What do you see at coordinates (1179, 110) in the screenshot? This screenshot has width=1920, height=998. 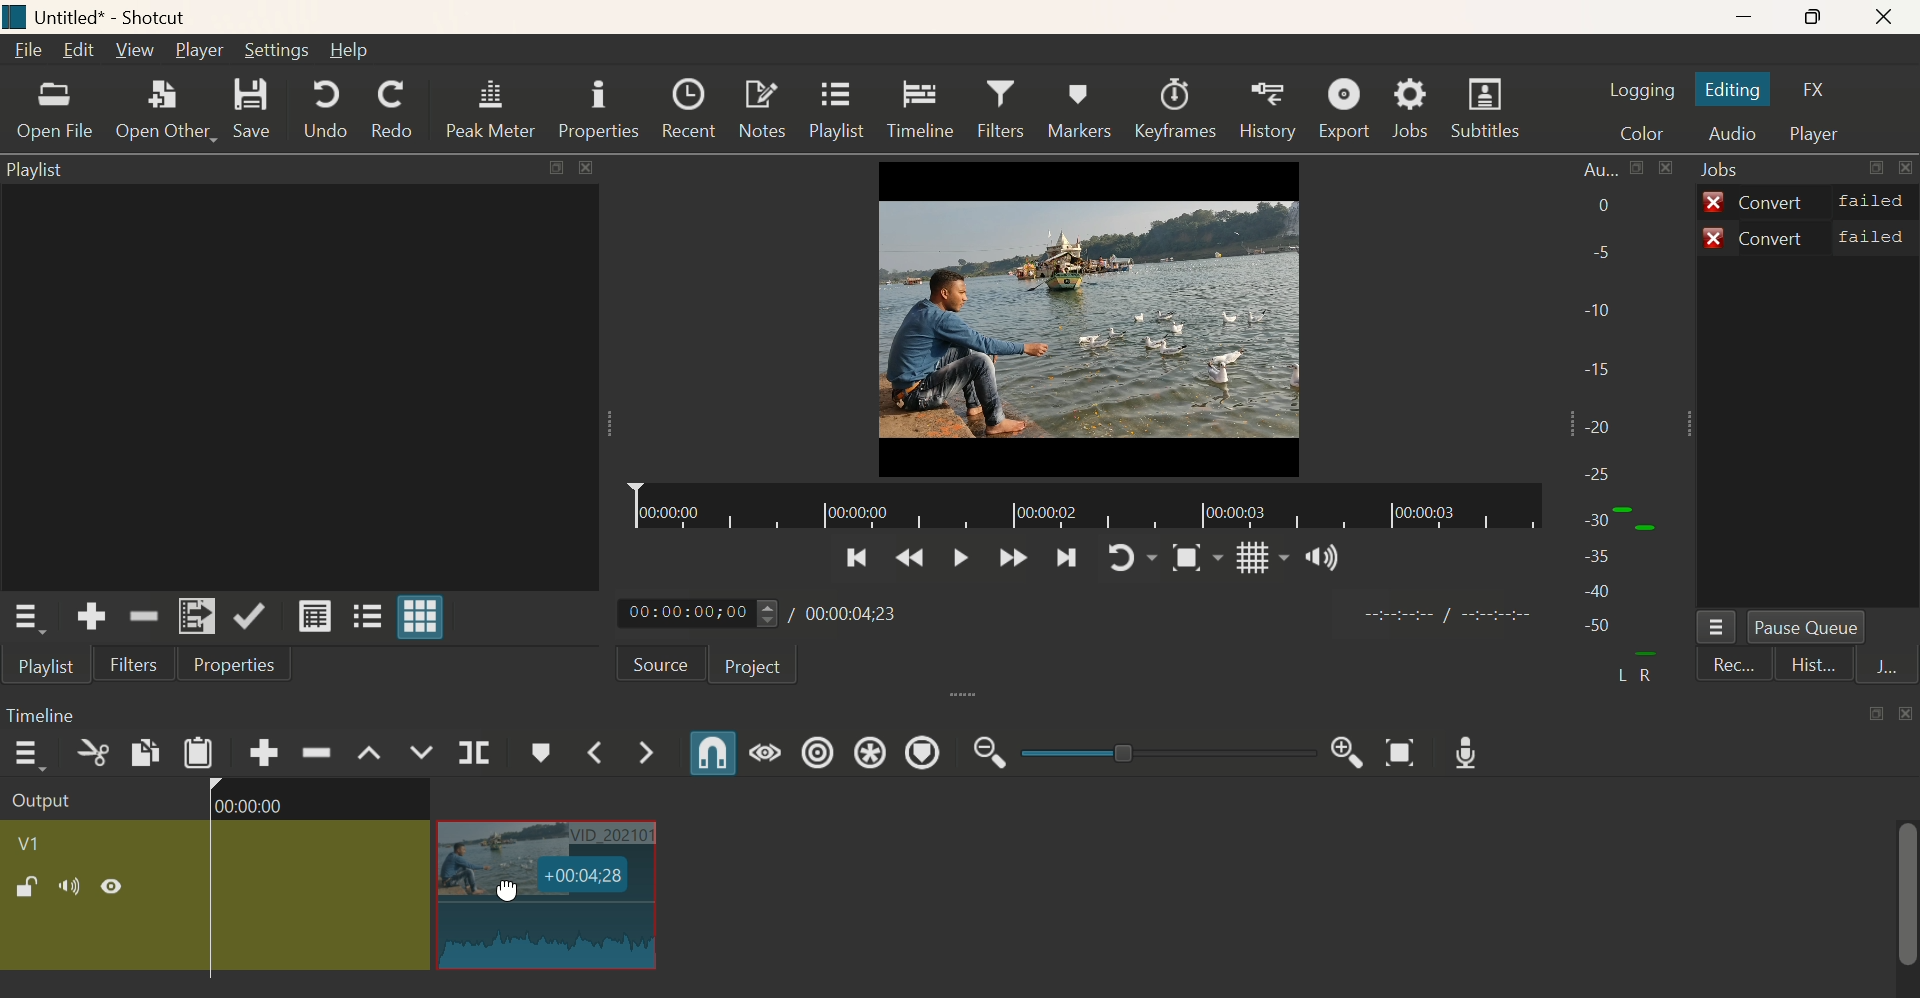 I see `Keeyframes` at bounding box center [1179, 110].